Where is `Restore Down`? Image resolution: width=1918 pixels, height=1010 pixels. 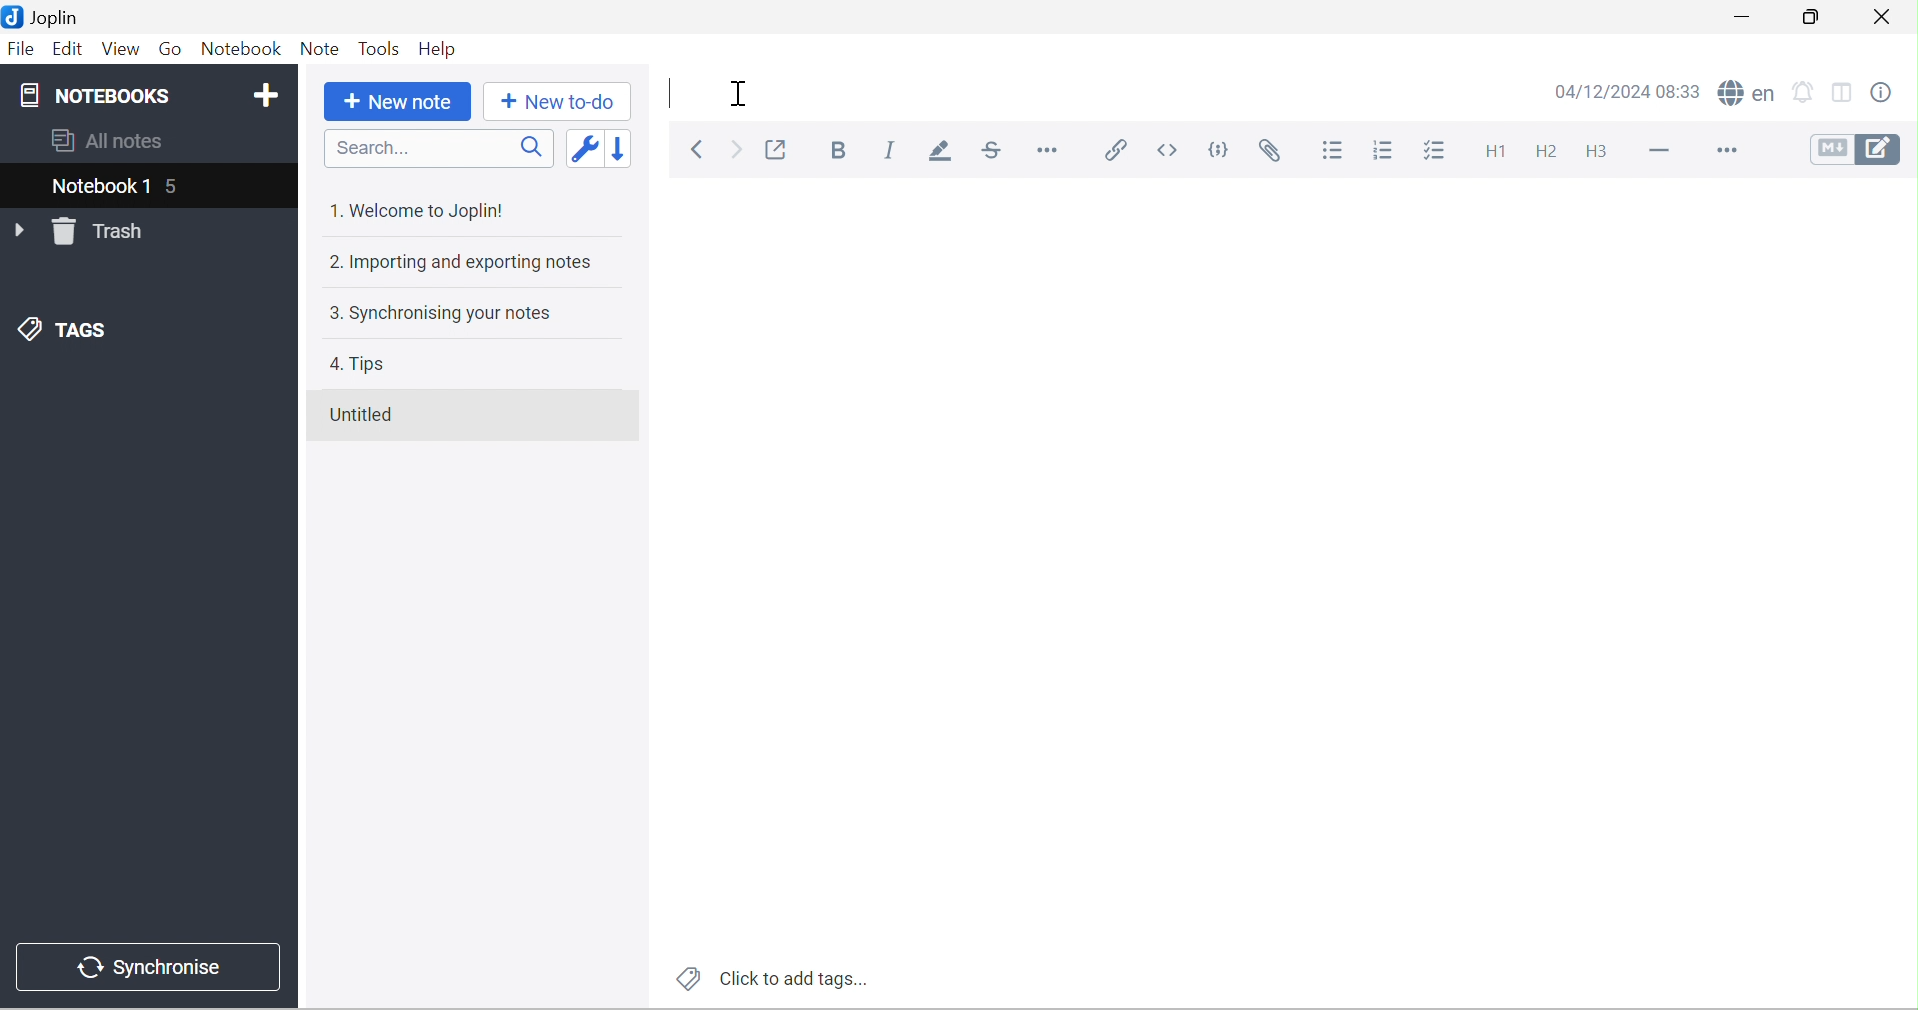
Restore Down is located at coordinates (1808, 17).